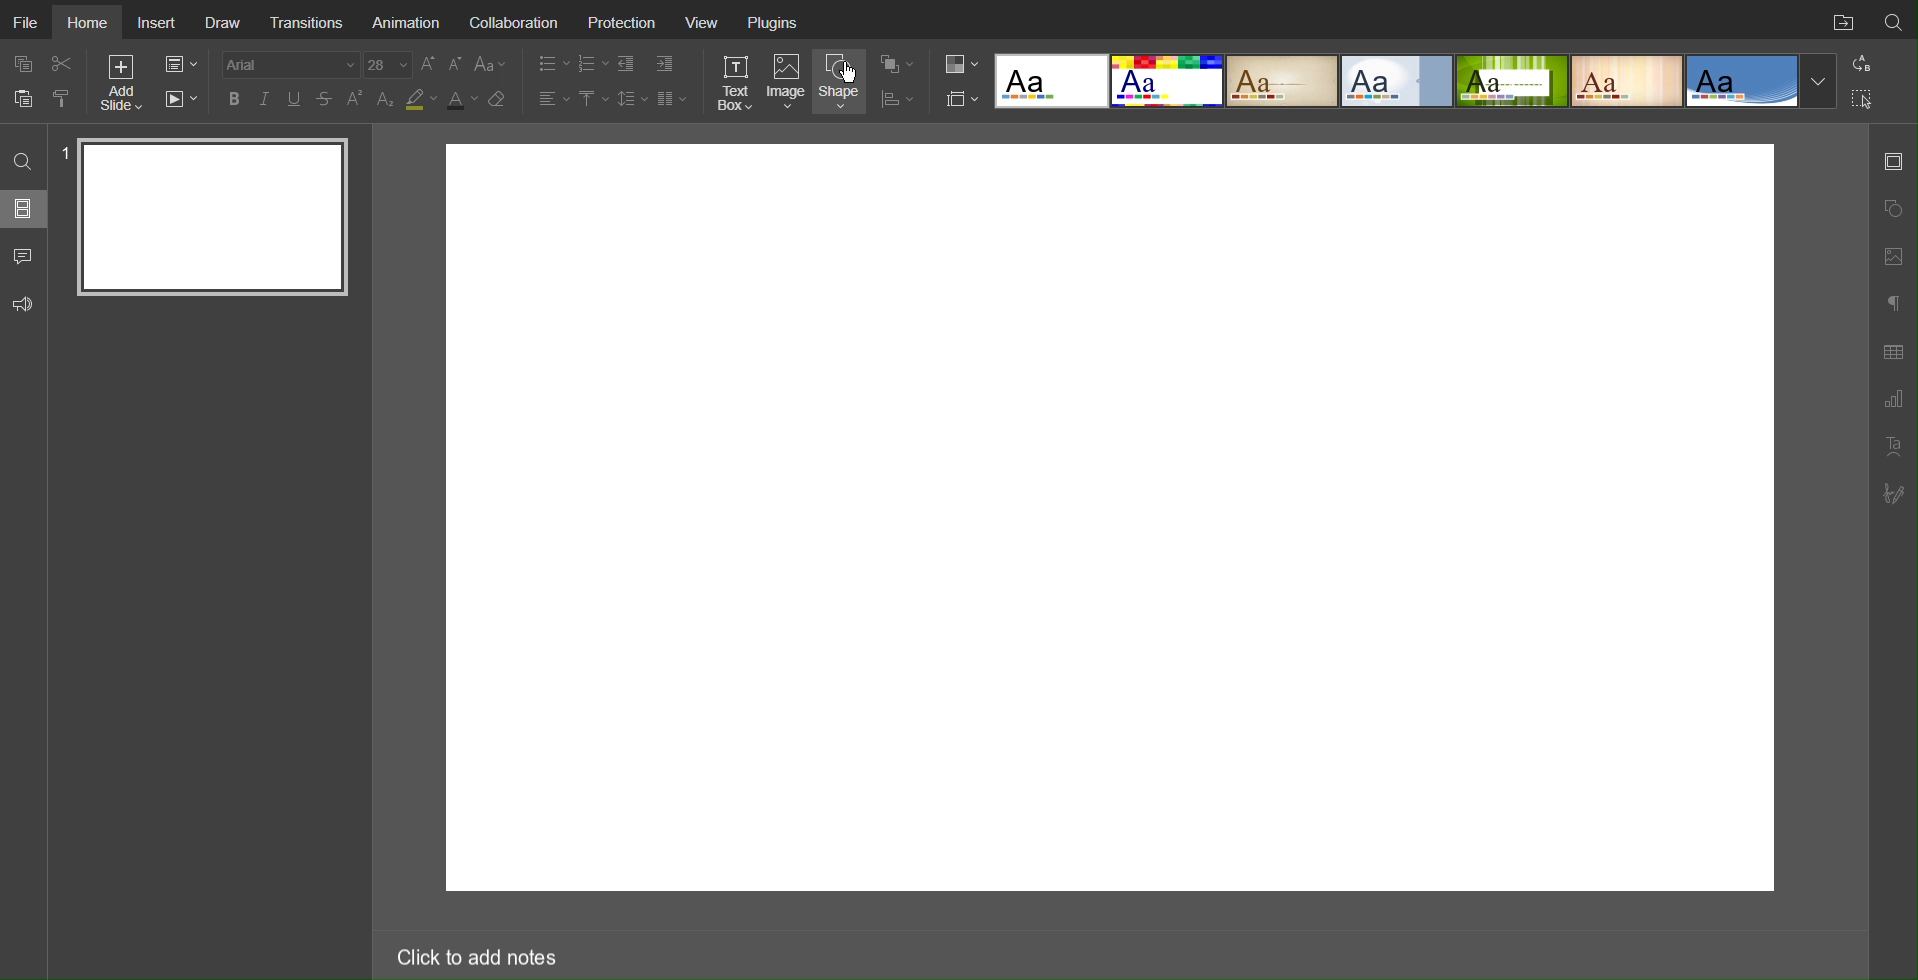  What do you see at coordinates (1895, 494) in the screenshot?
I see `Signature ` at bounding box center [1895, 494].